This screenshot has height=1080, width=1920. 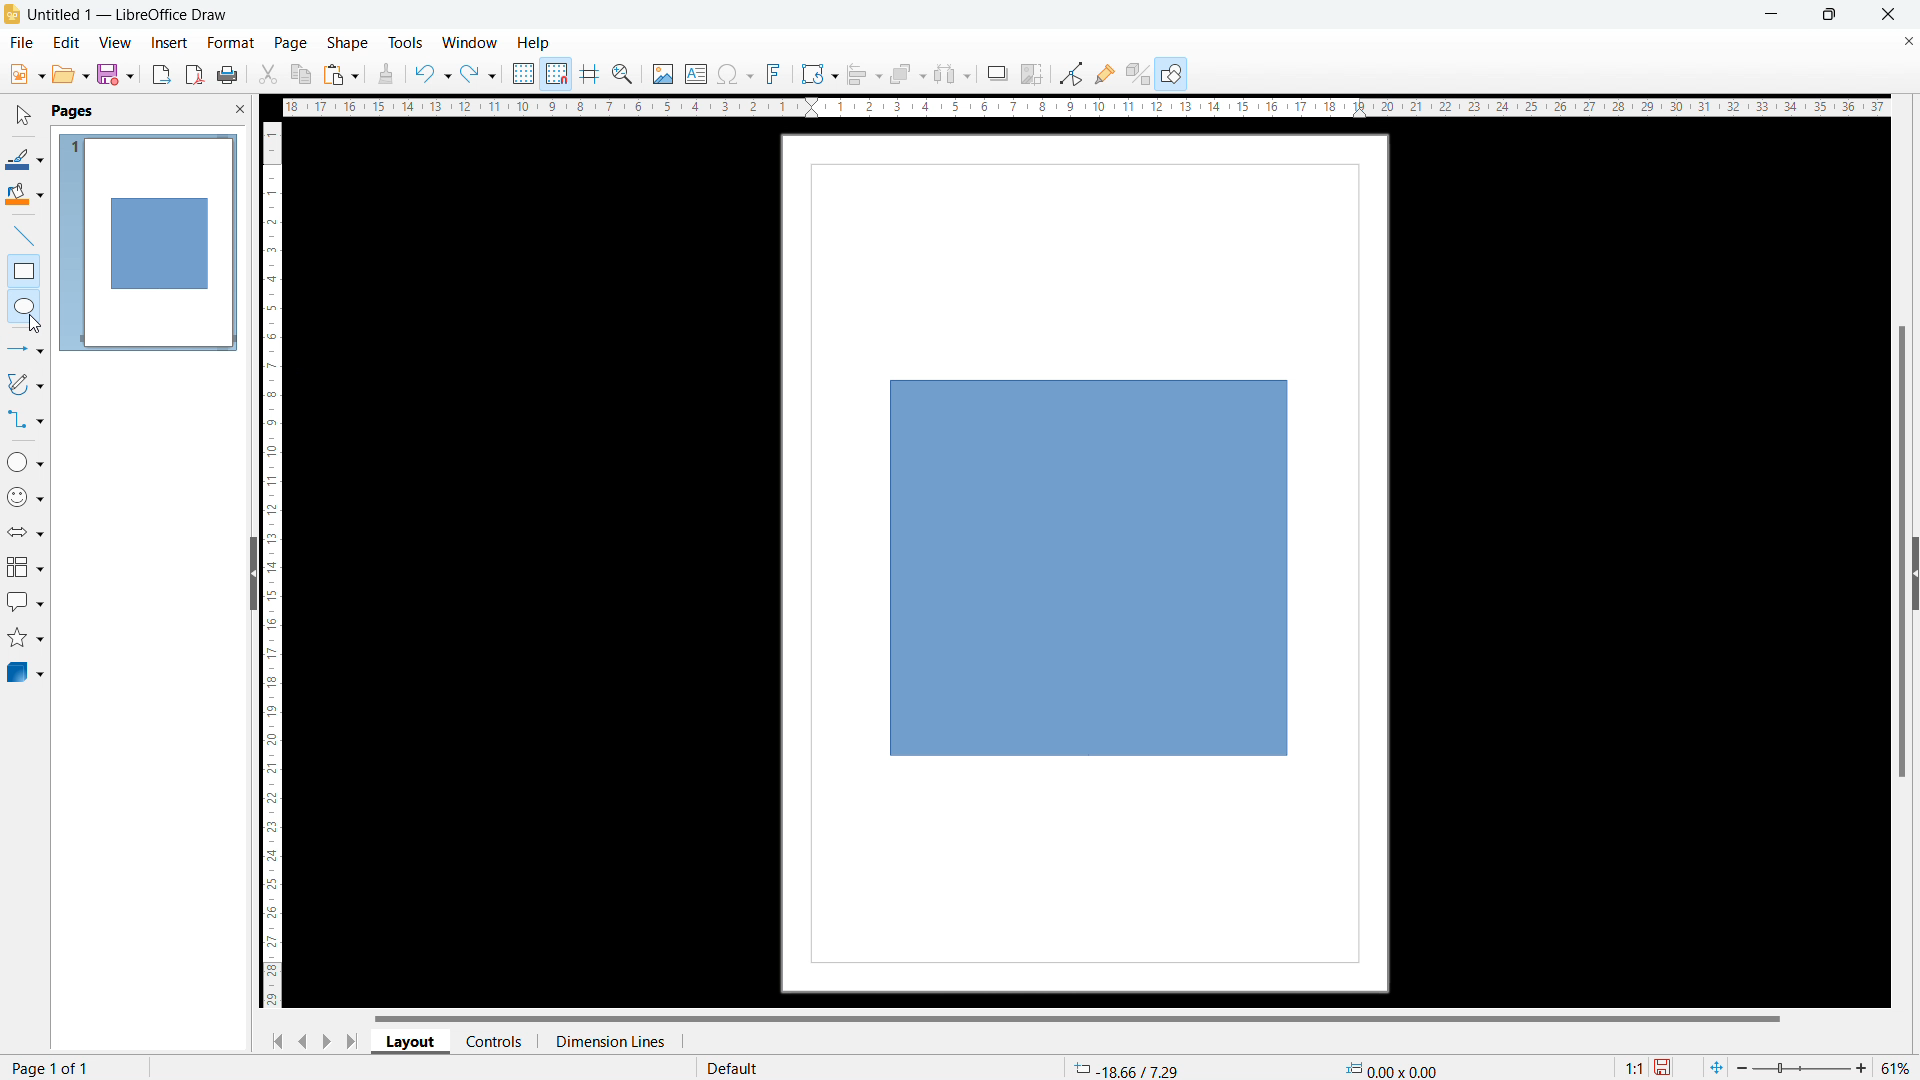 I want to click on fill color, so click(x=25, y=195).